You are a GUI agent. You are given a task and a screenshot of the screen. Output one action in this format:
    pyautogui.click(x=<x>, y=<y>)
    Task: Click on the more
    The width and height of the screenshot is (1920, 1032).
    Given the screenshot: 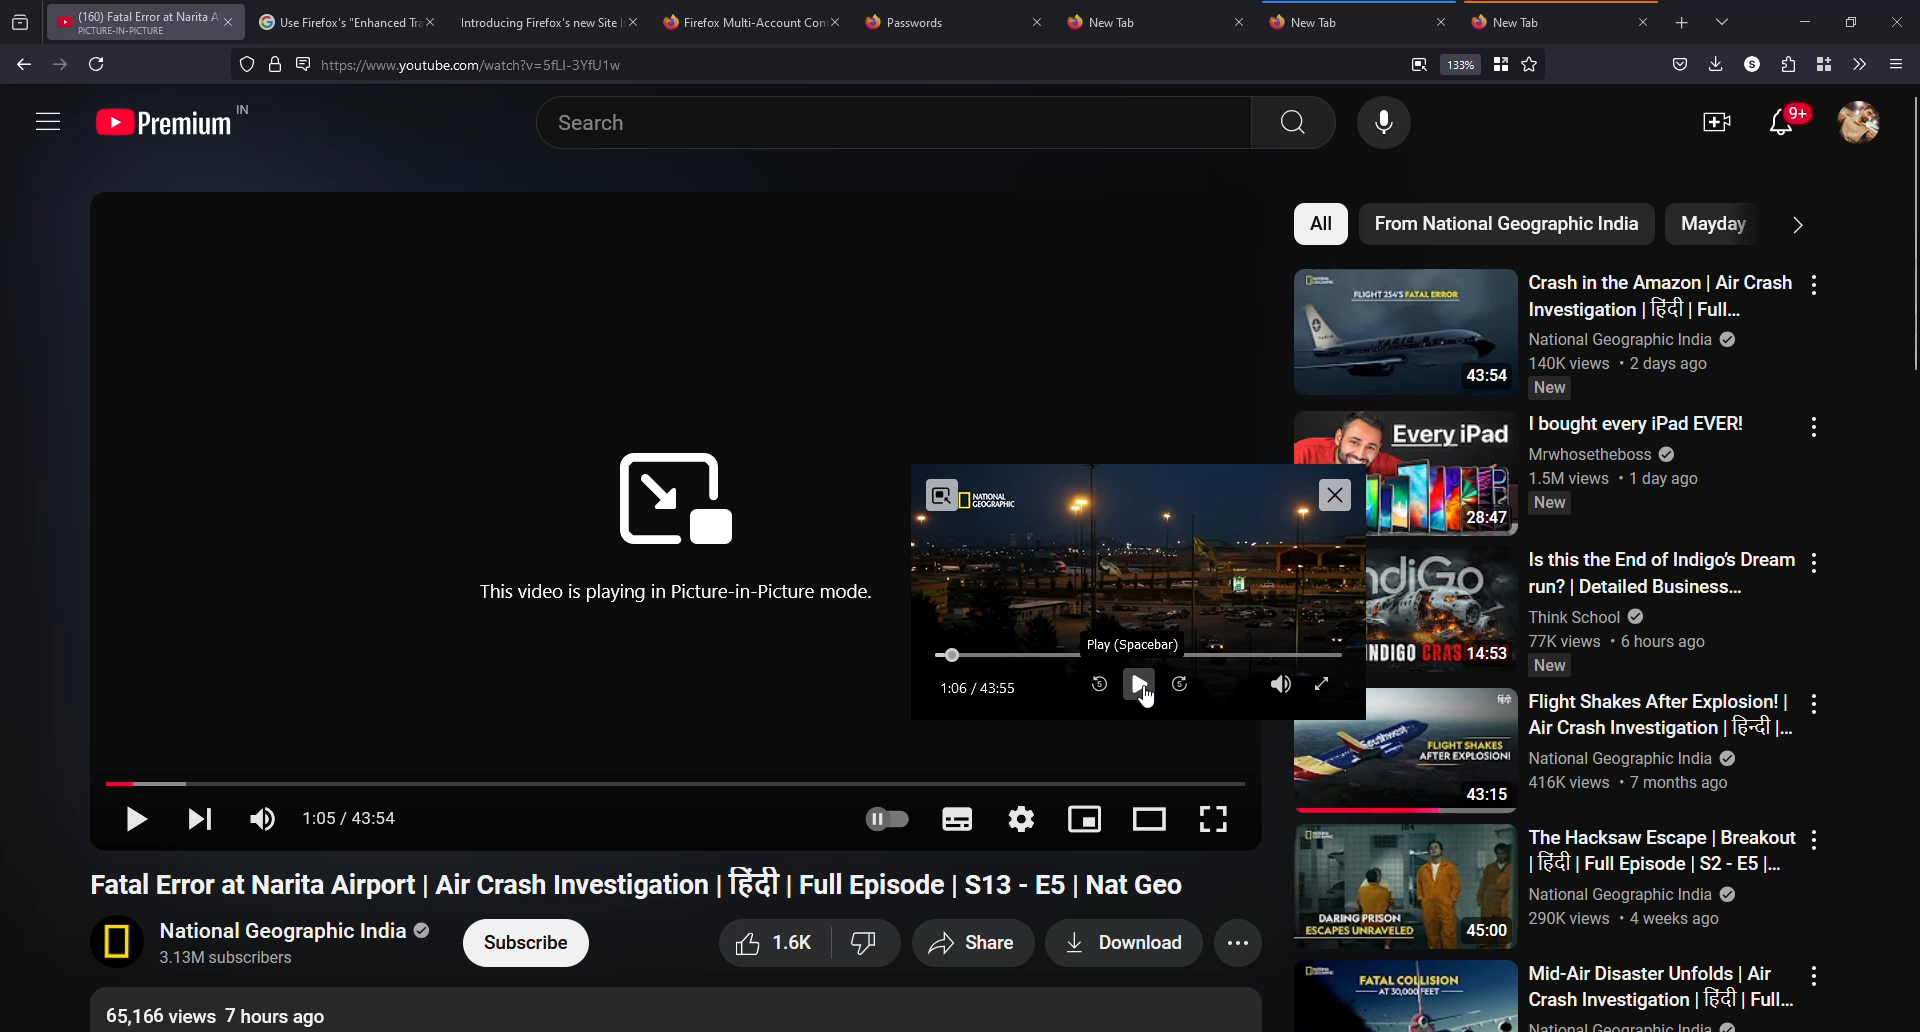 What is the action you would take?
    pyautogui.click(x=46, y=119)
    